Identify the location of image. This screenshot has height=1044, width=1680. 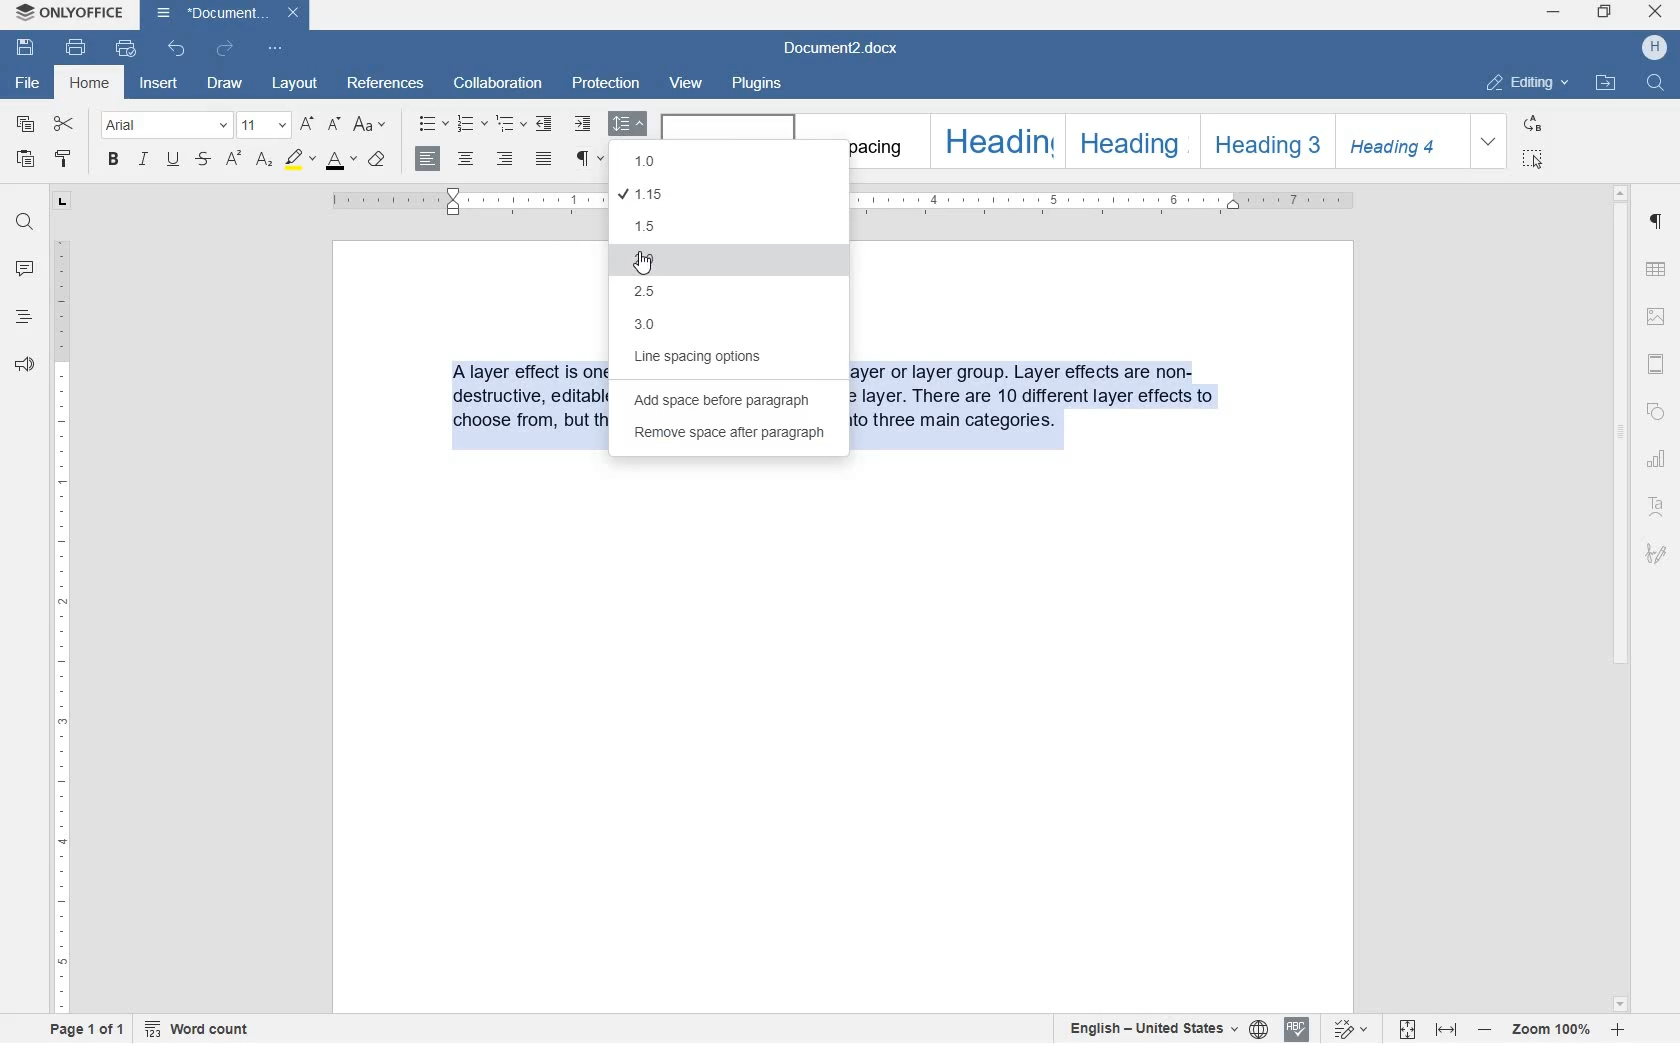
(1656, 316).